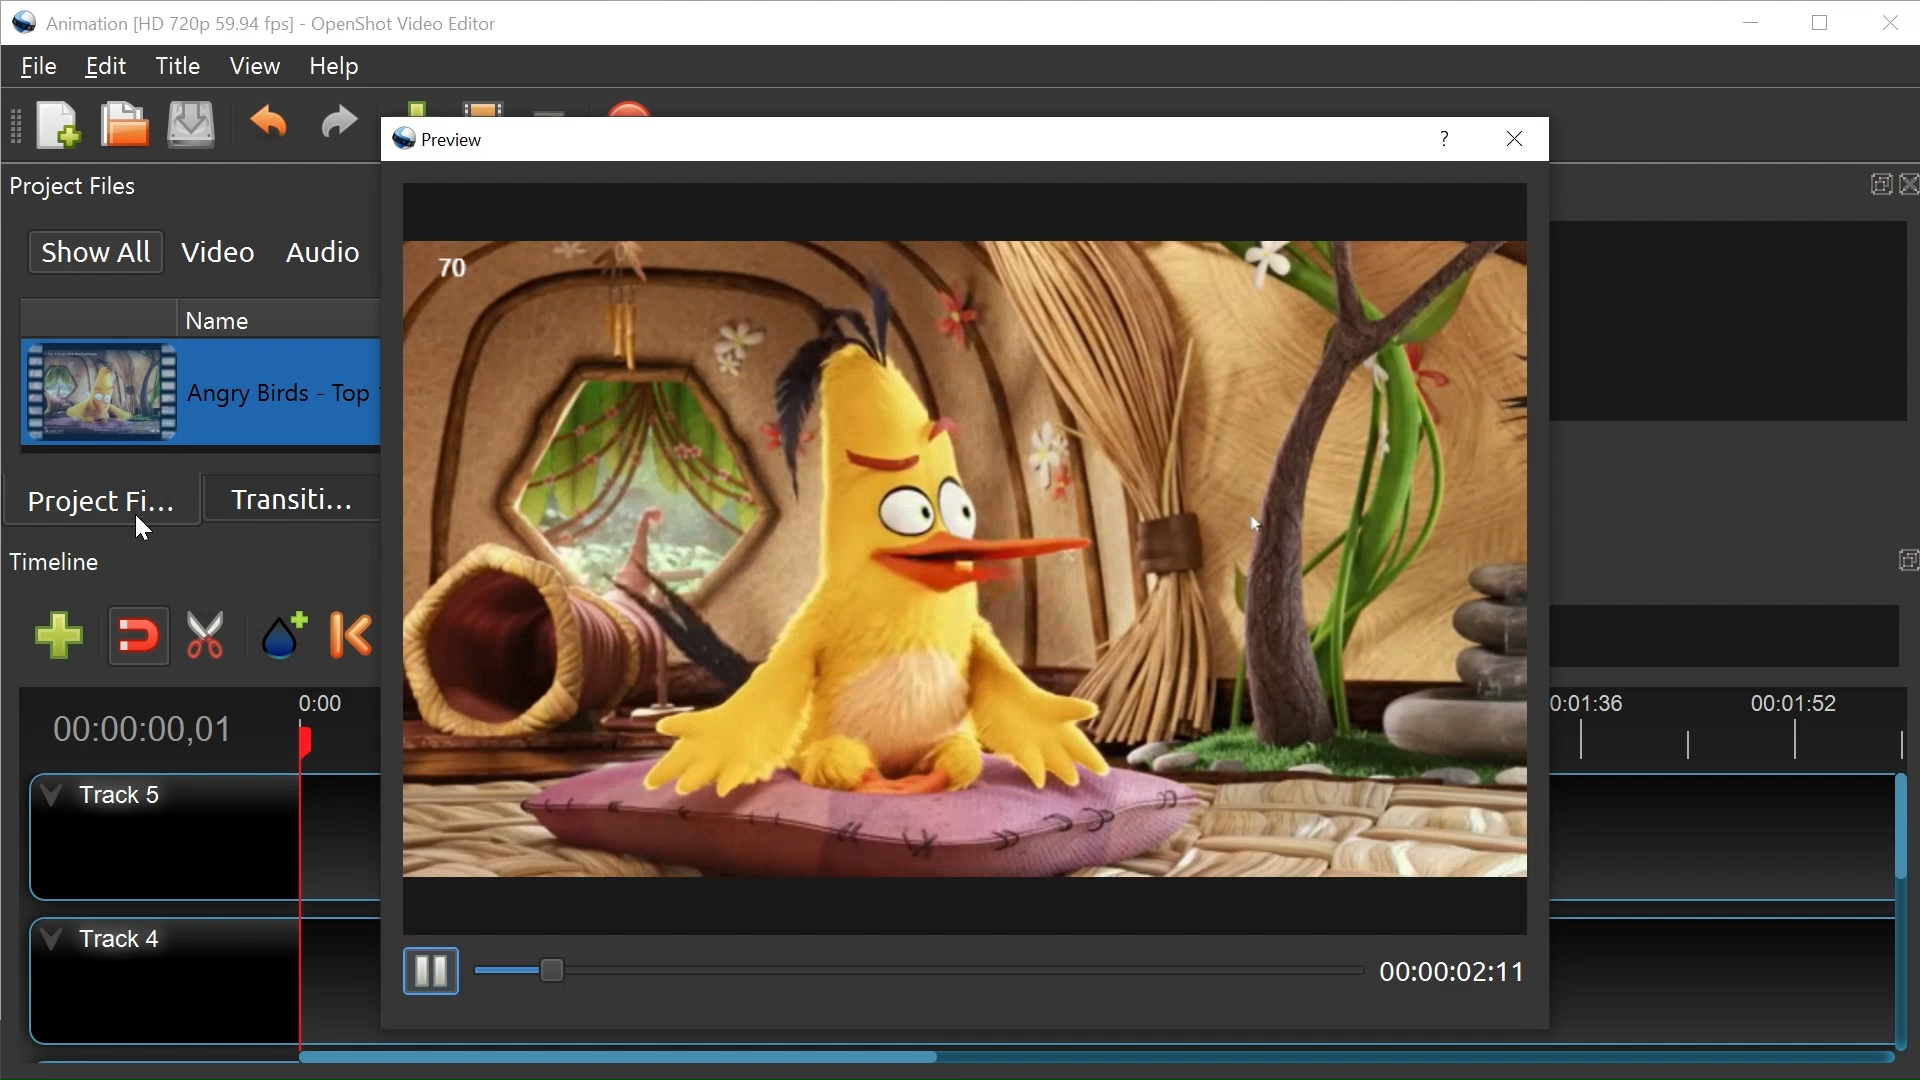 This screenshot has height=1080, width=1920. Describe the element at coordinates (39, 66) in the screenshot. I see `File` at that location.